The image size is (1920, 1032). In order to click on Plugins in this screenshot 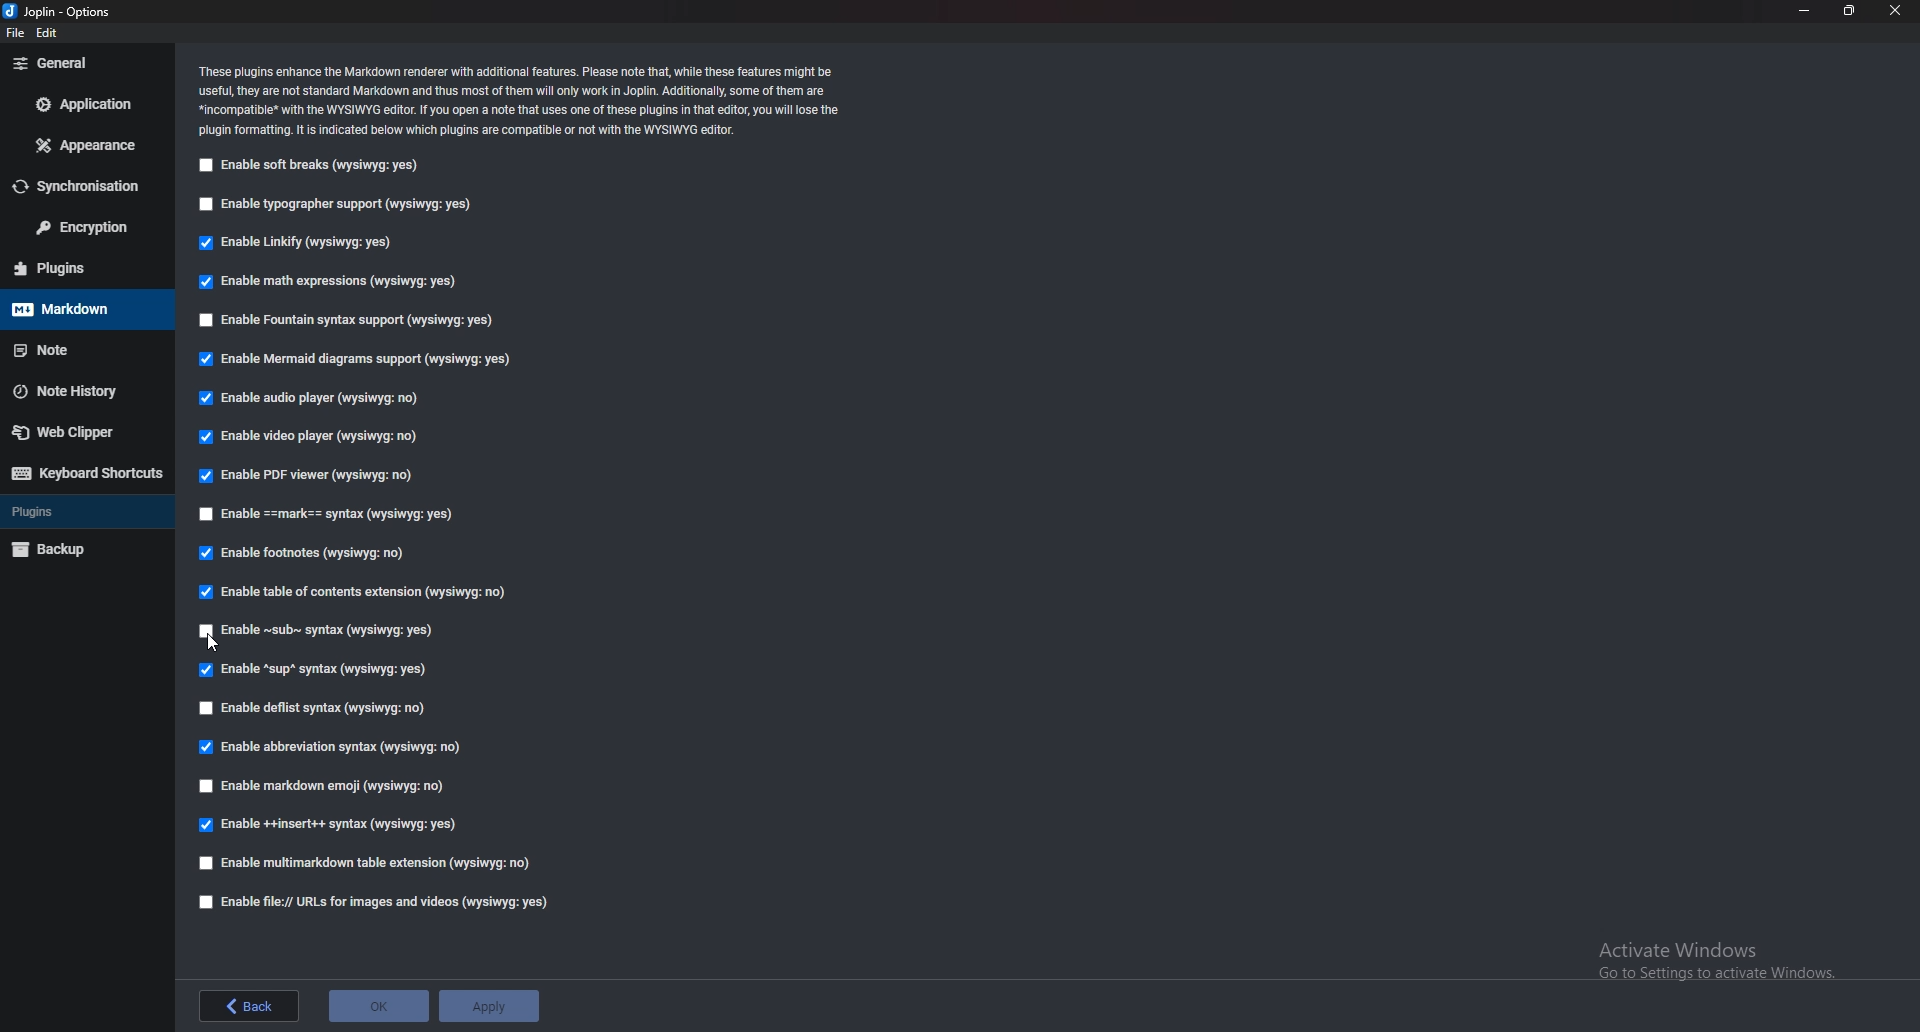, I will do `click(78, 270)`.